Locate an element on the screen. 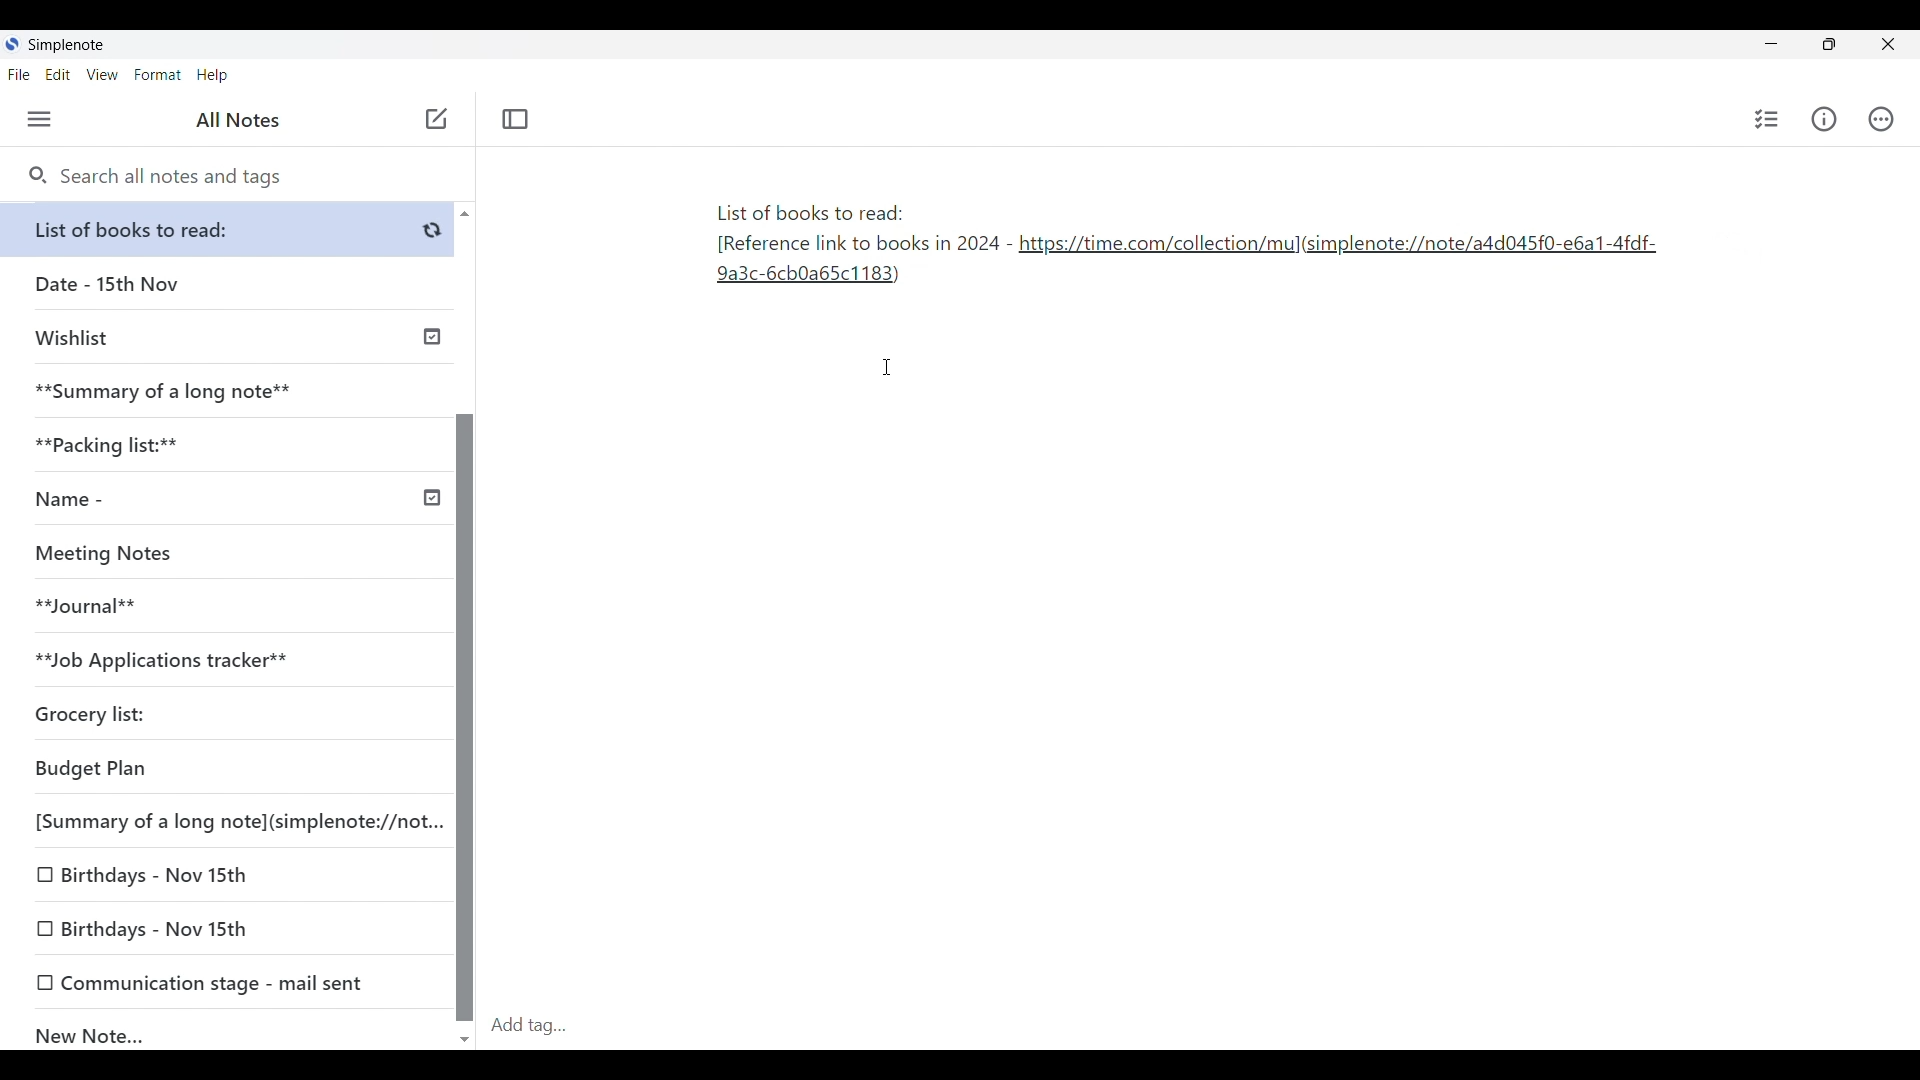 The width and height of the screenshot is (1920, 1080). Insert checklist is located at coordinates (1767, 119).